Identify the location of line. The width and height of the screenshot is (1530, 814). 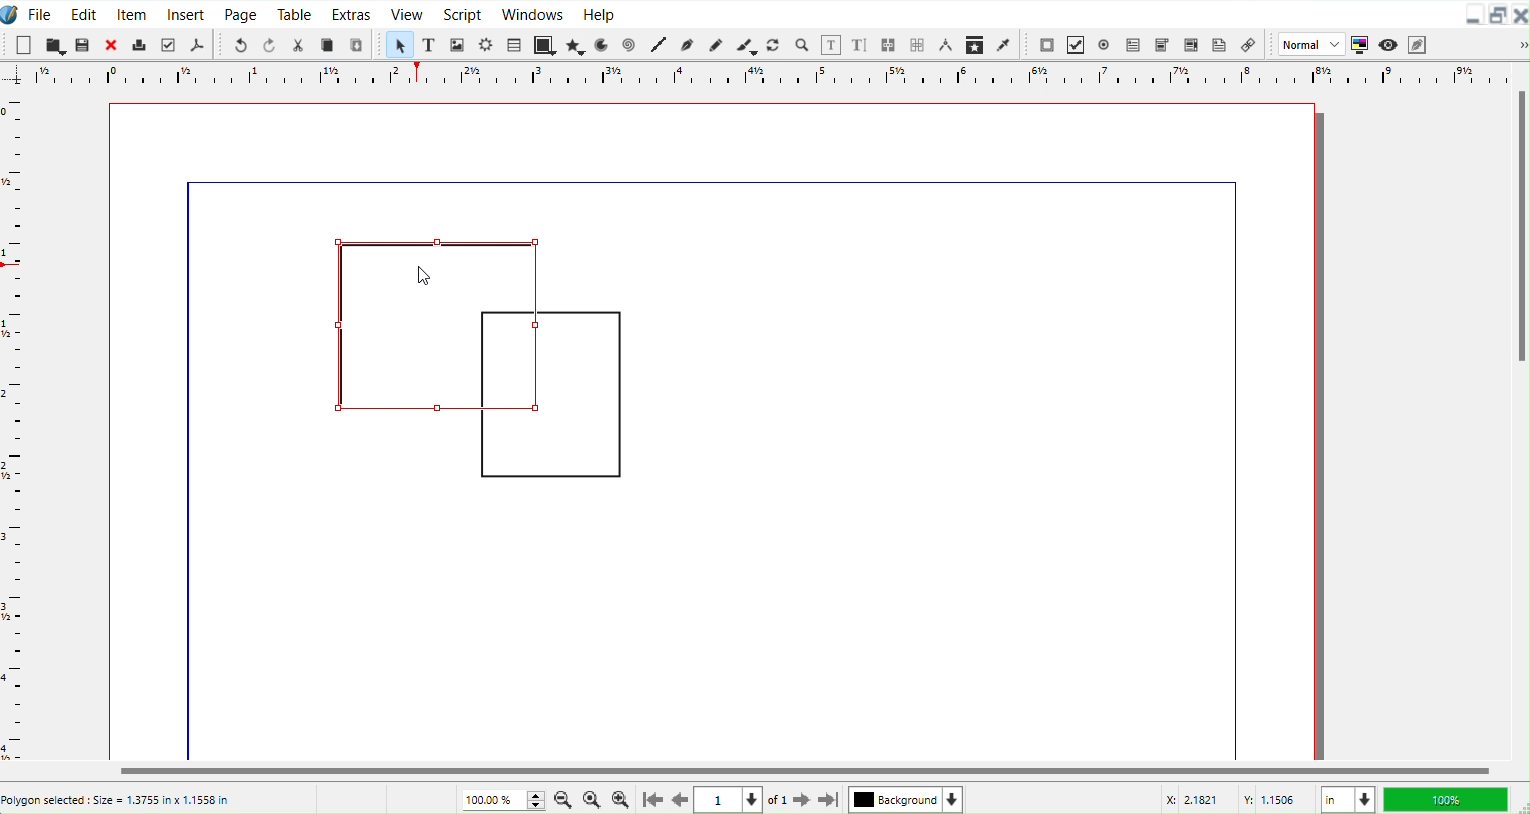
(1235, 477).